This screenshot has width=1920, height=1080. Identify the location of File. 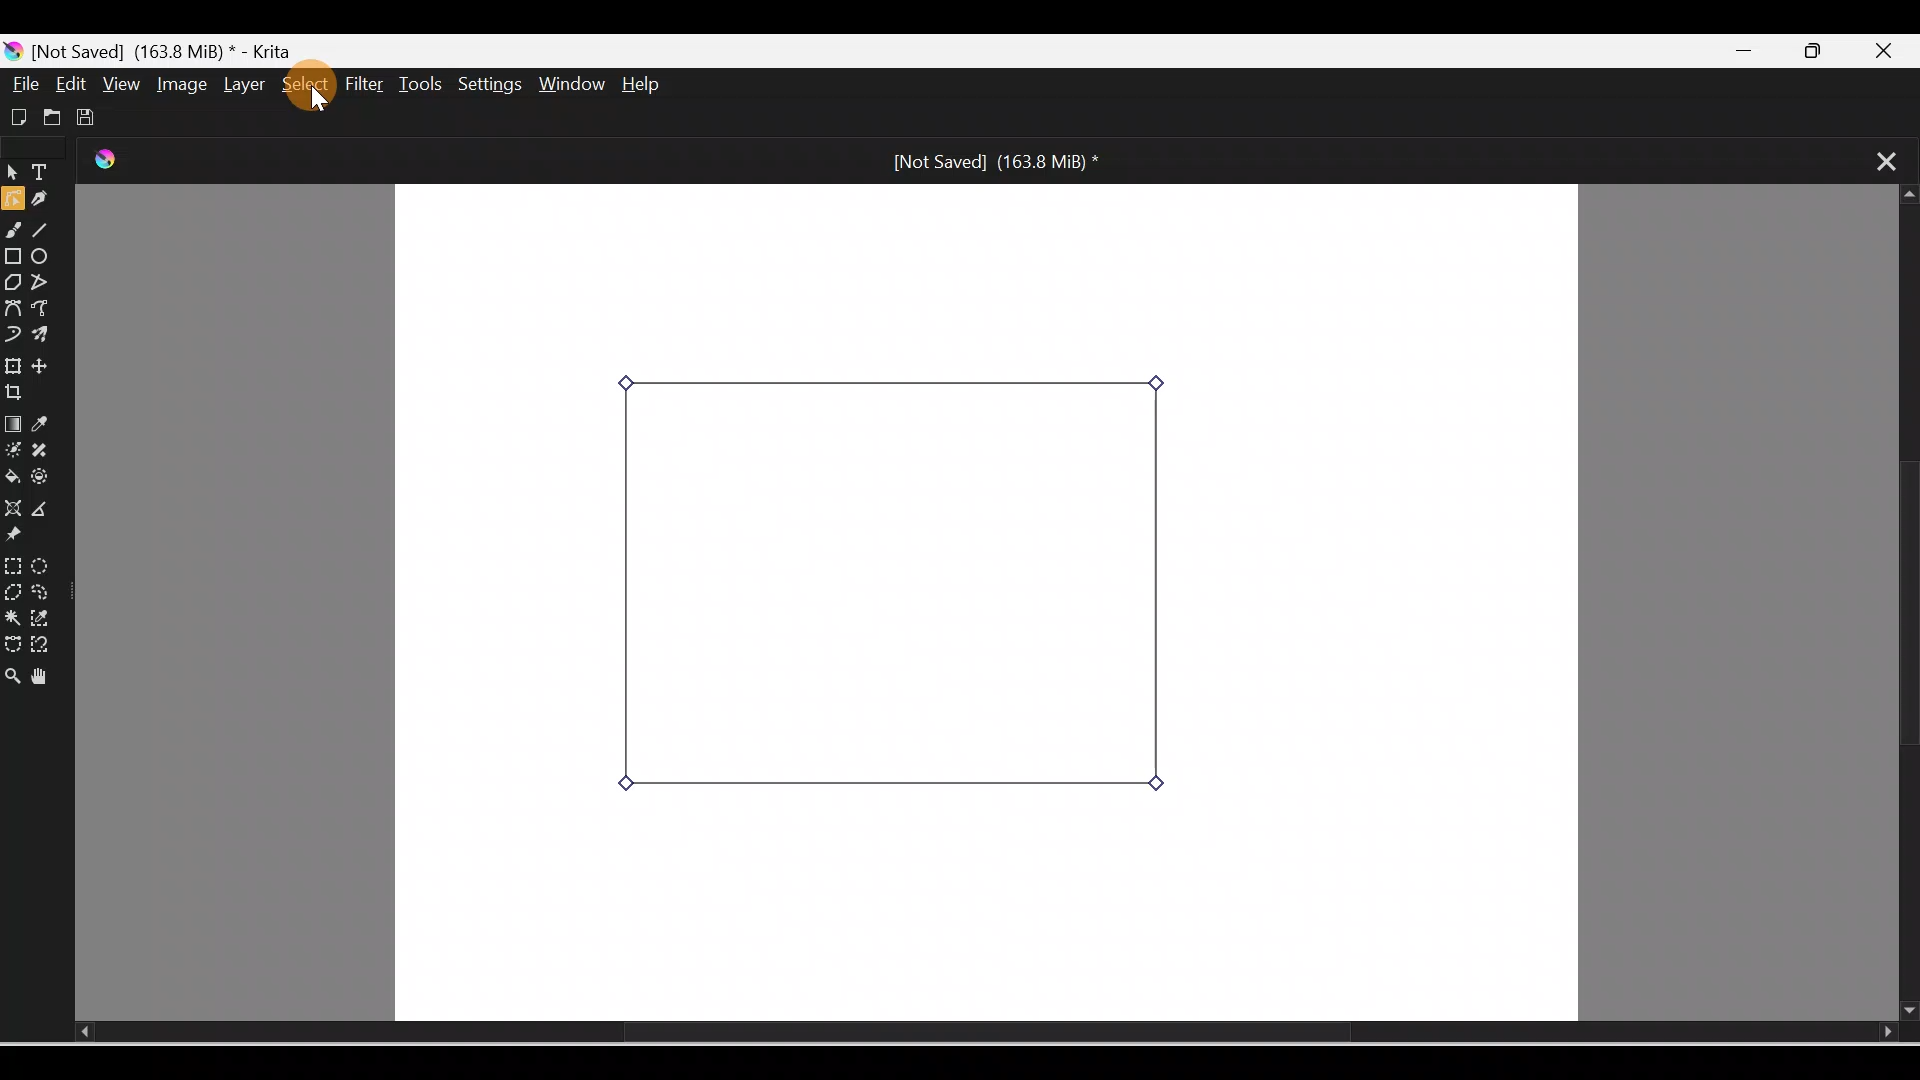
(26, 84).